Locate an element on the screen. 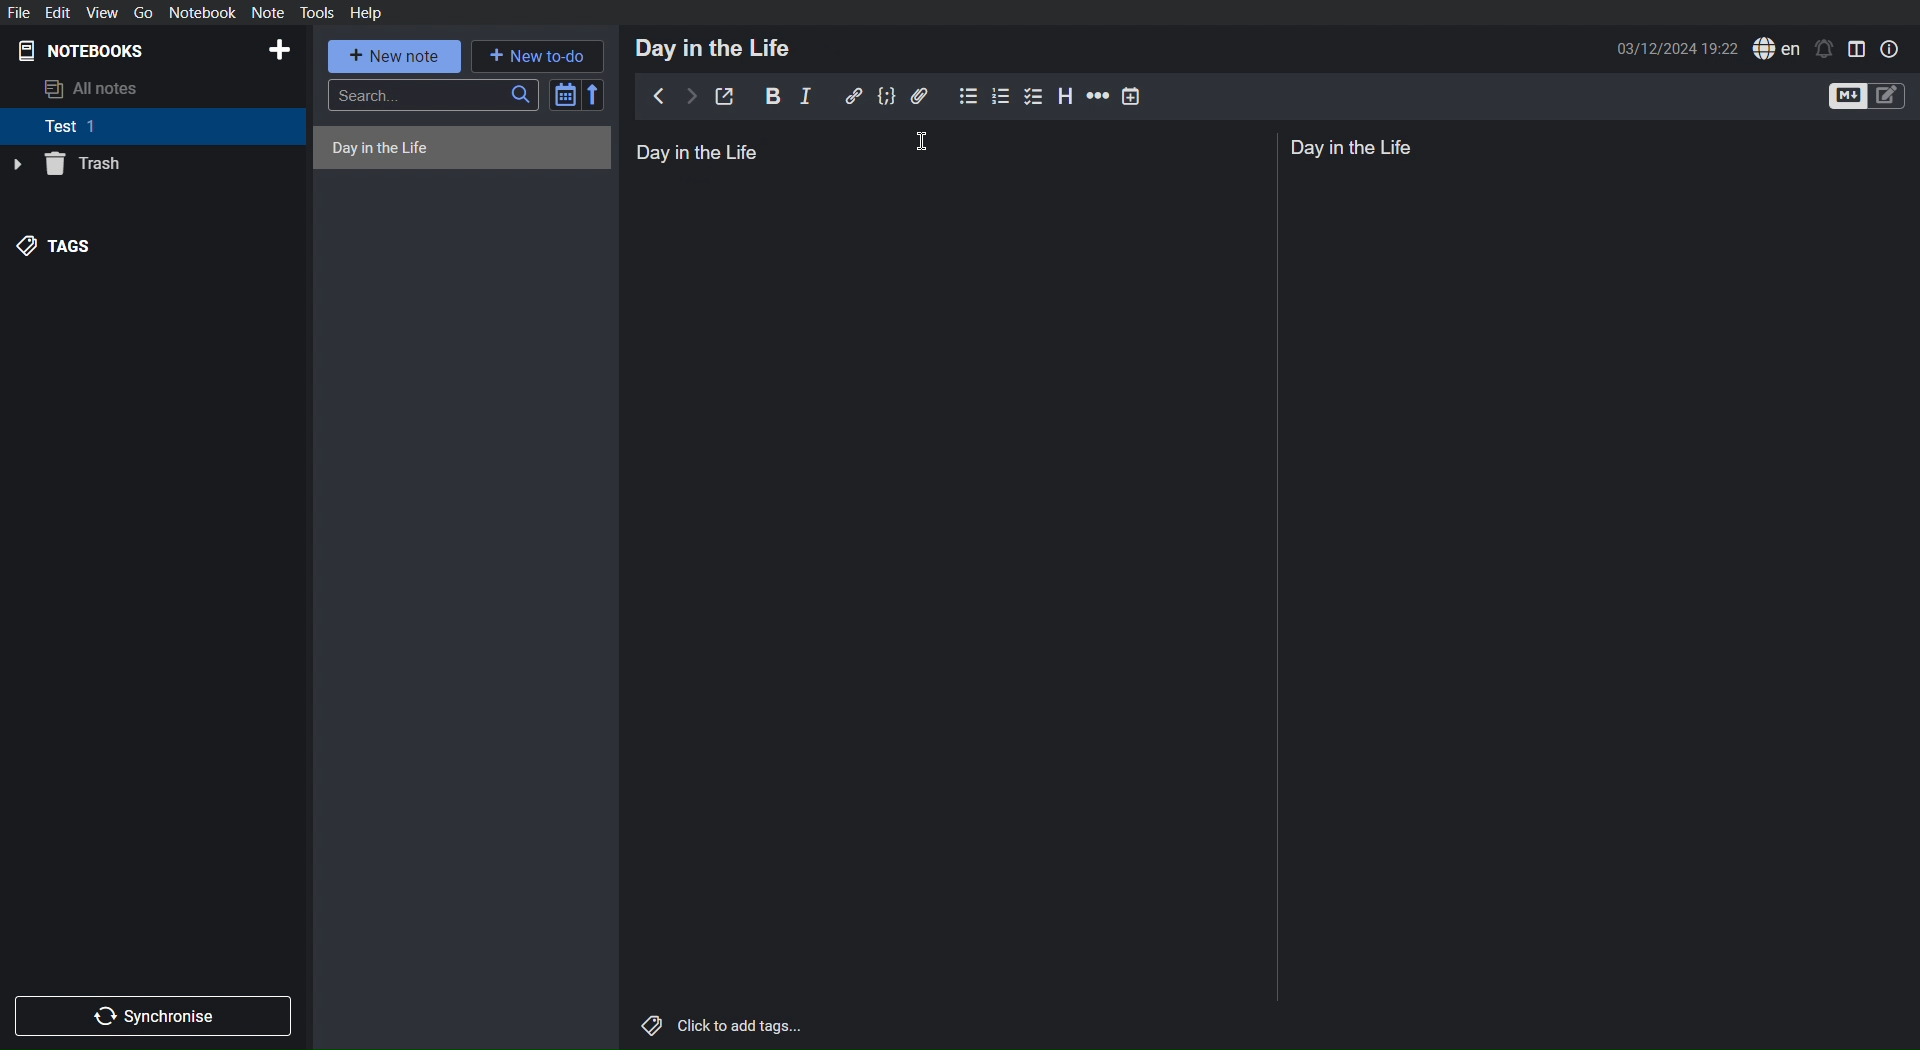  Untitled is located at coordinates (461, 150).